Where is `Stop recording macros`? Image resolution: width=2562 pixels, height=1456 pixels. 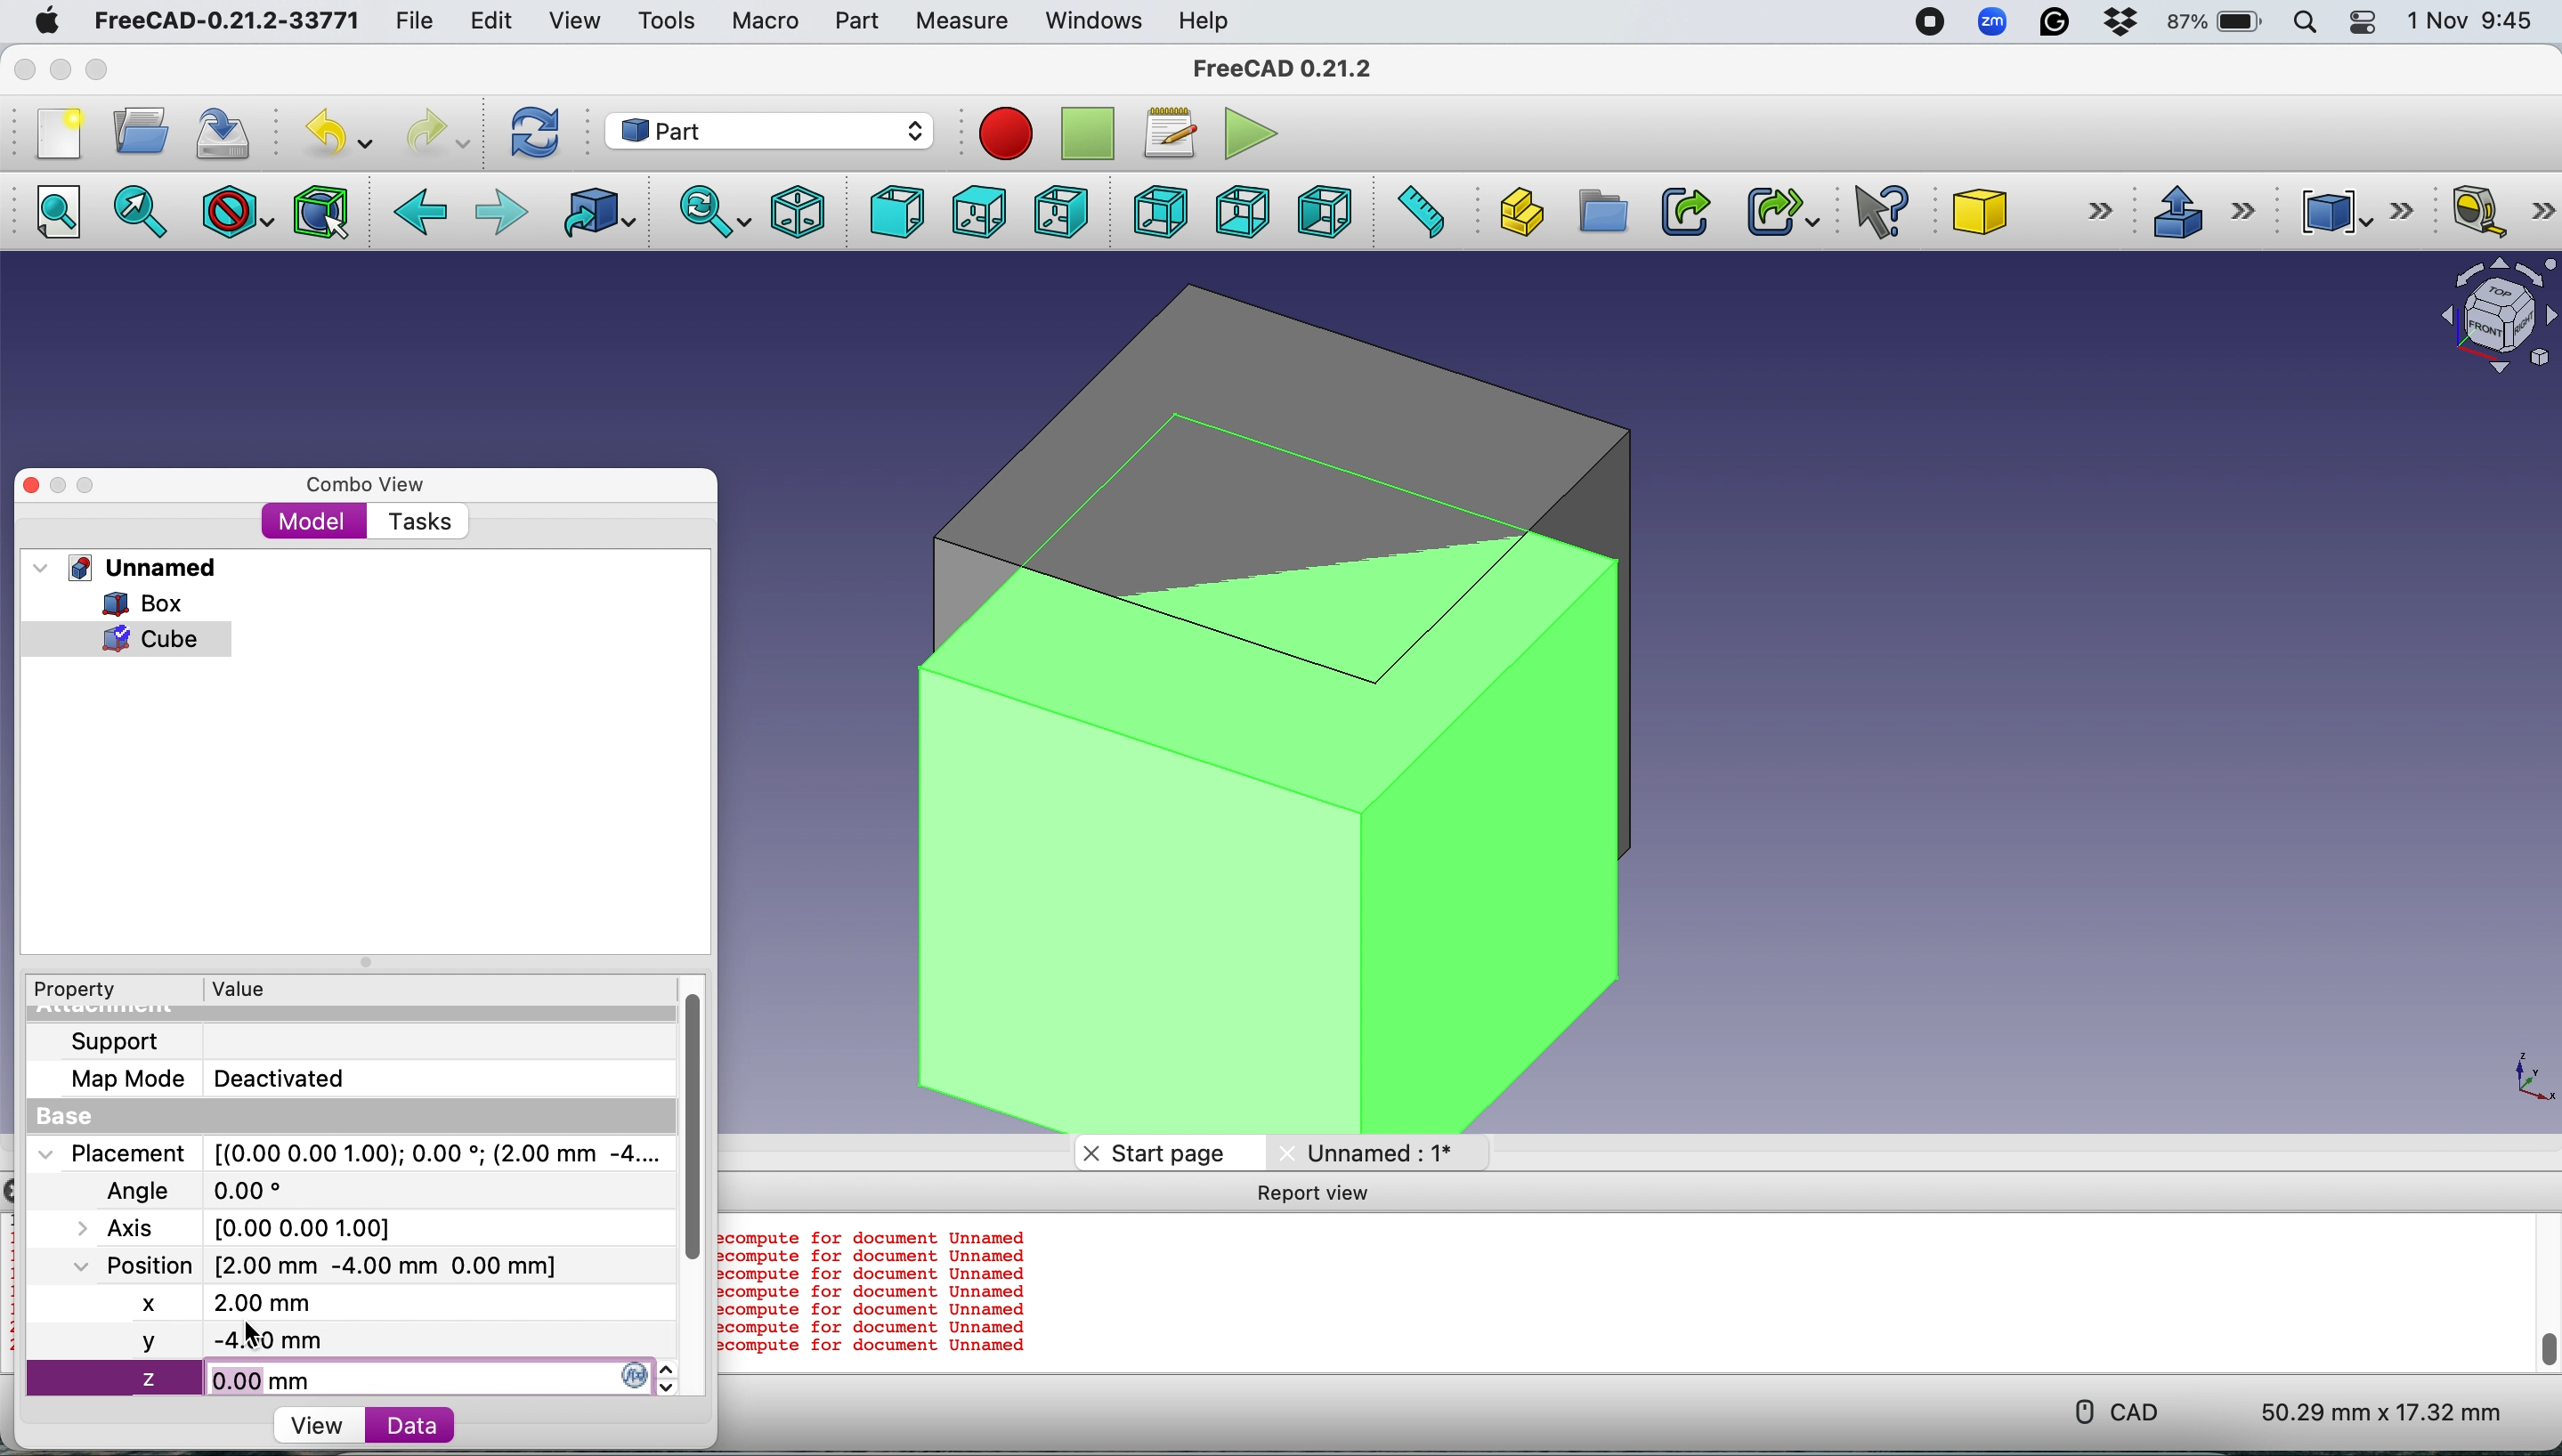
Stop recording macros is located at coordinates (1091, 134).